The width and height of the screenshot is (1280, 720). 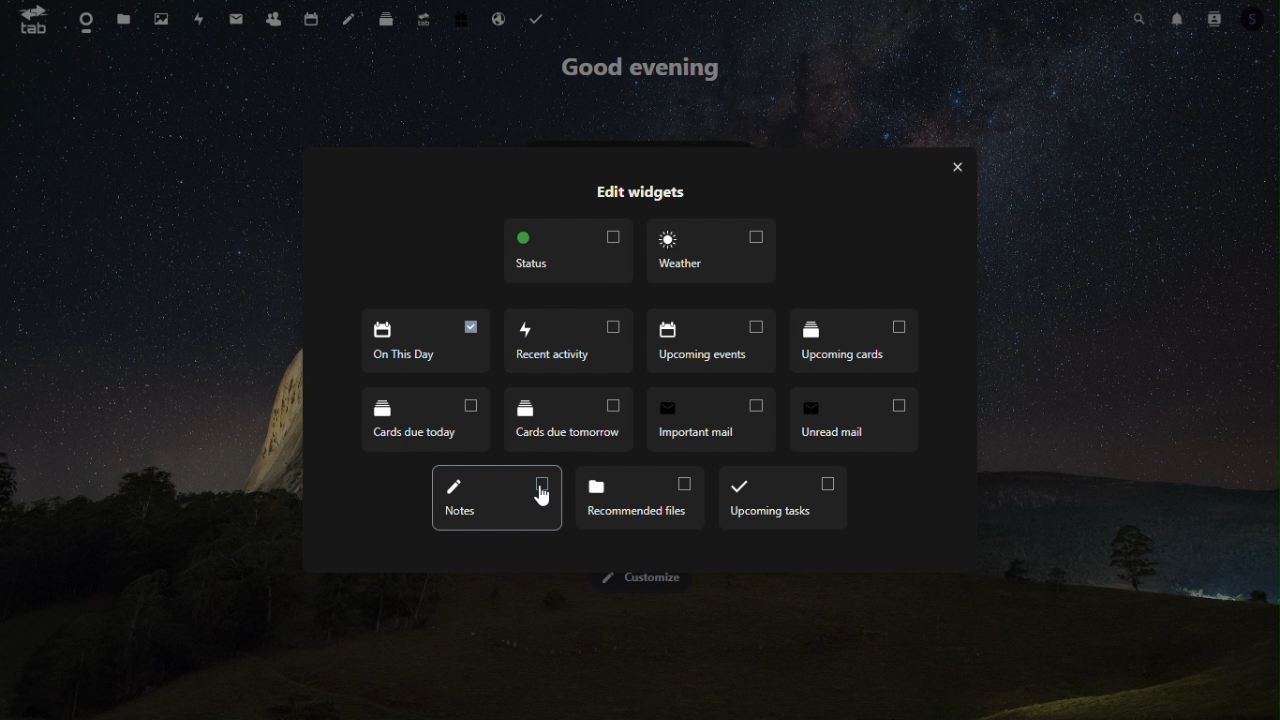 I want to click on Contacts, so click(x=272, y=19).